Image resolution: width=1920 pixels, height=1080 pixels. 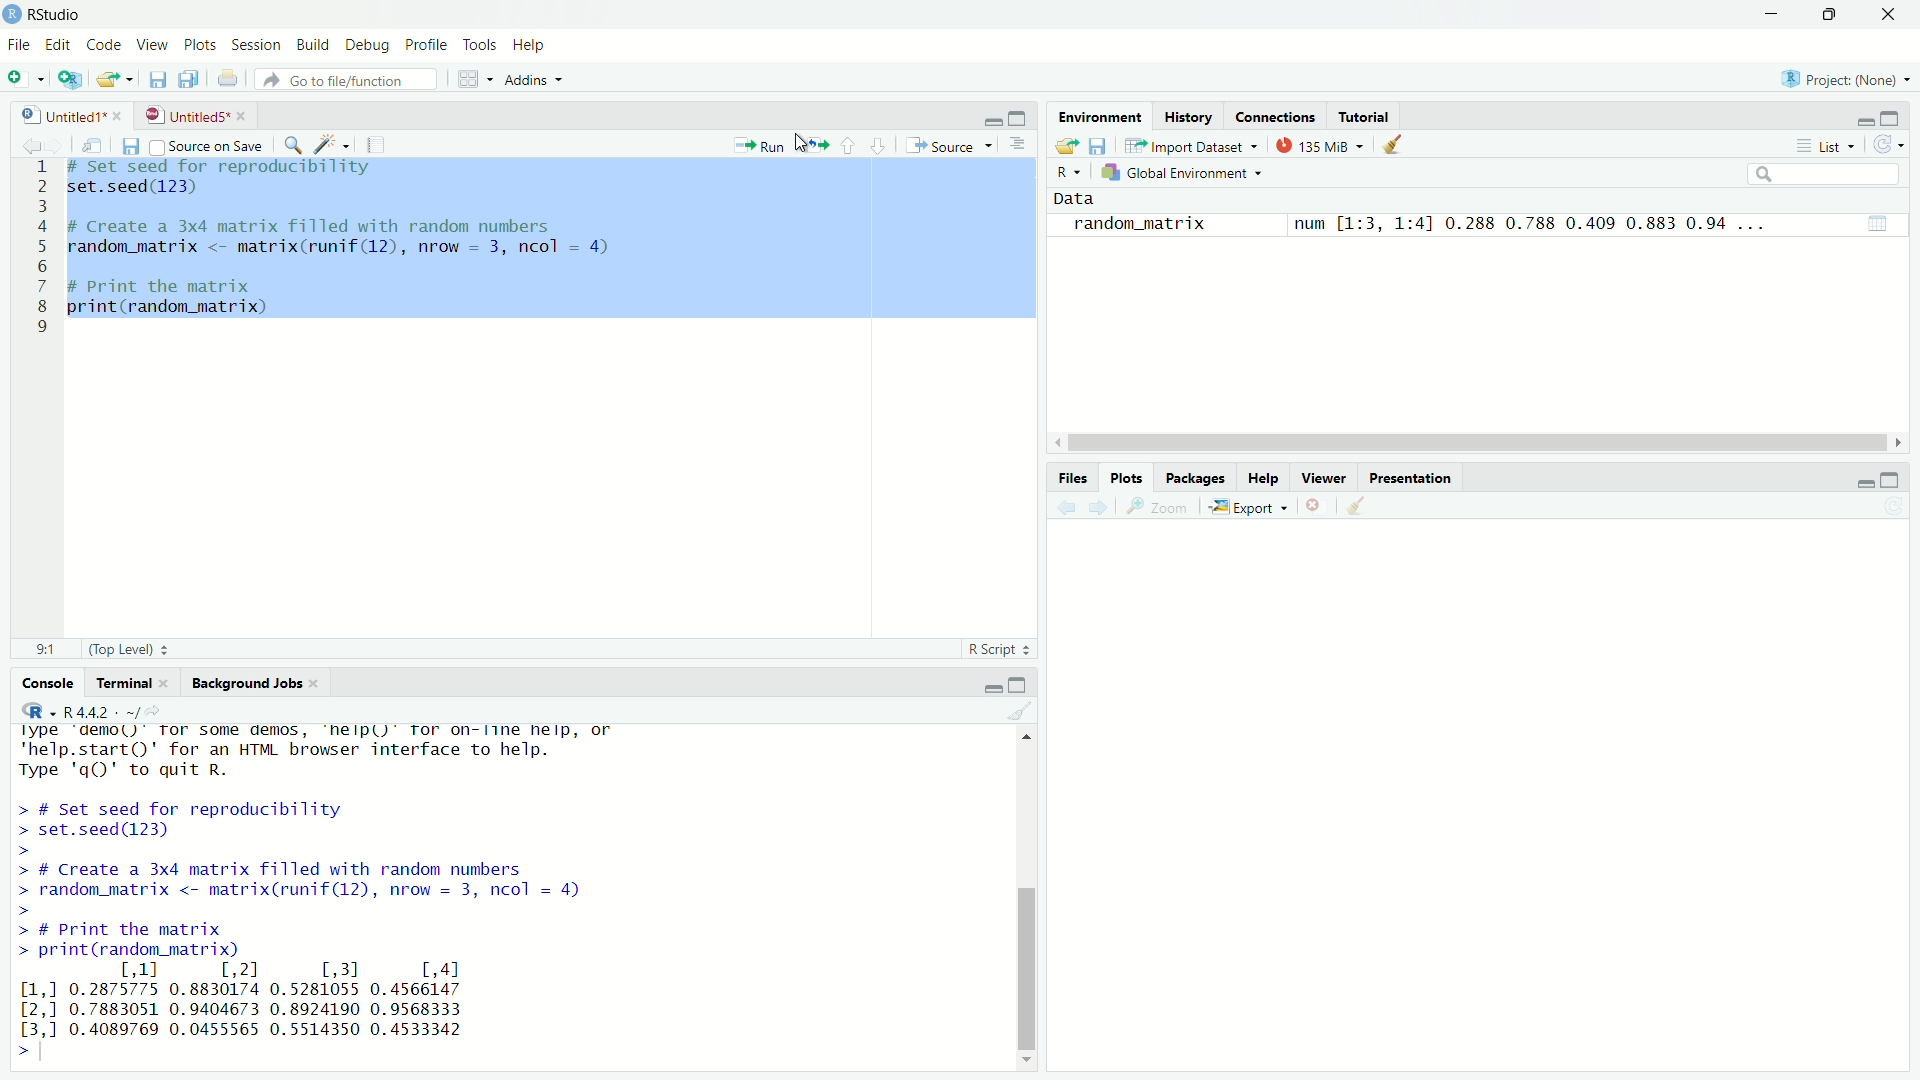 I want to click on minimise, so click(x=987, y=684).